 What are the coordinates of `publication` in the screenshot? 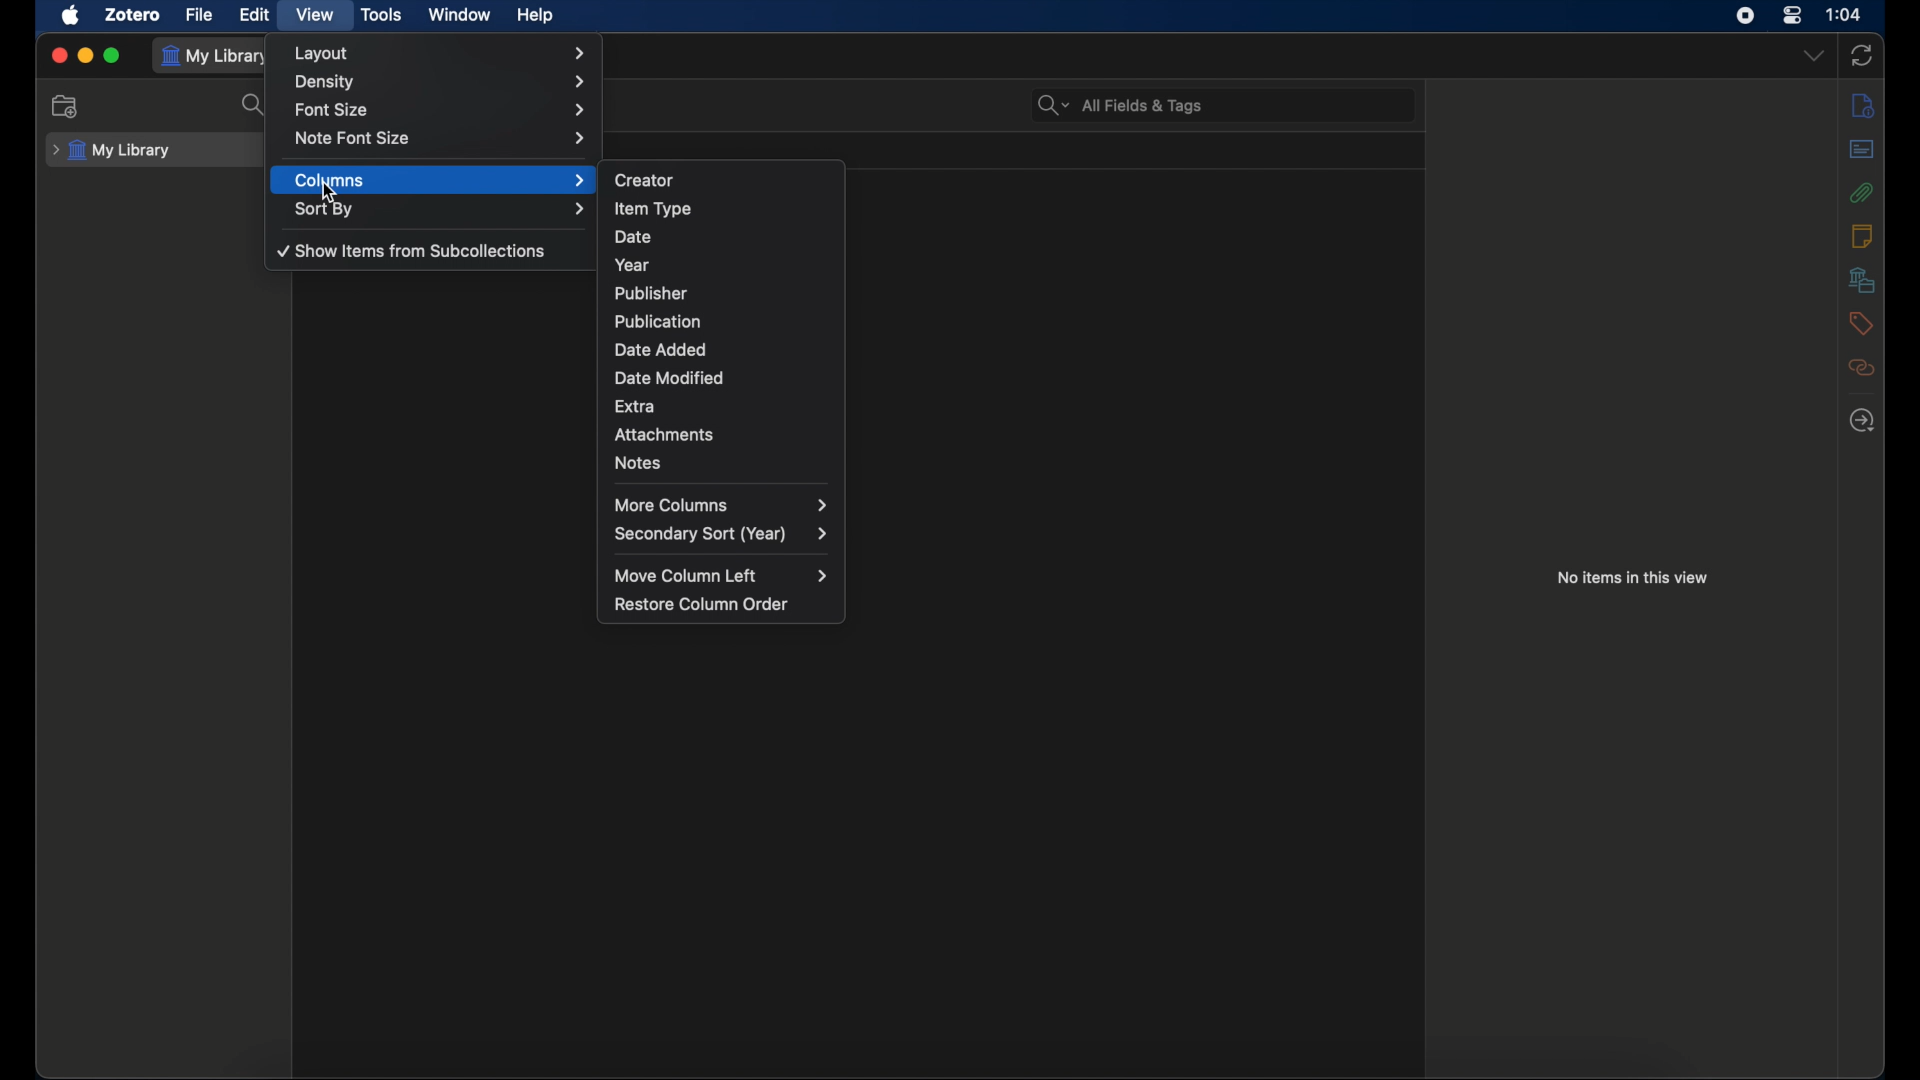 It's located at (658, 320).